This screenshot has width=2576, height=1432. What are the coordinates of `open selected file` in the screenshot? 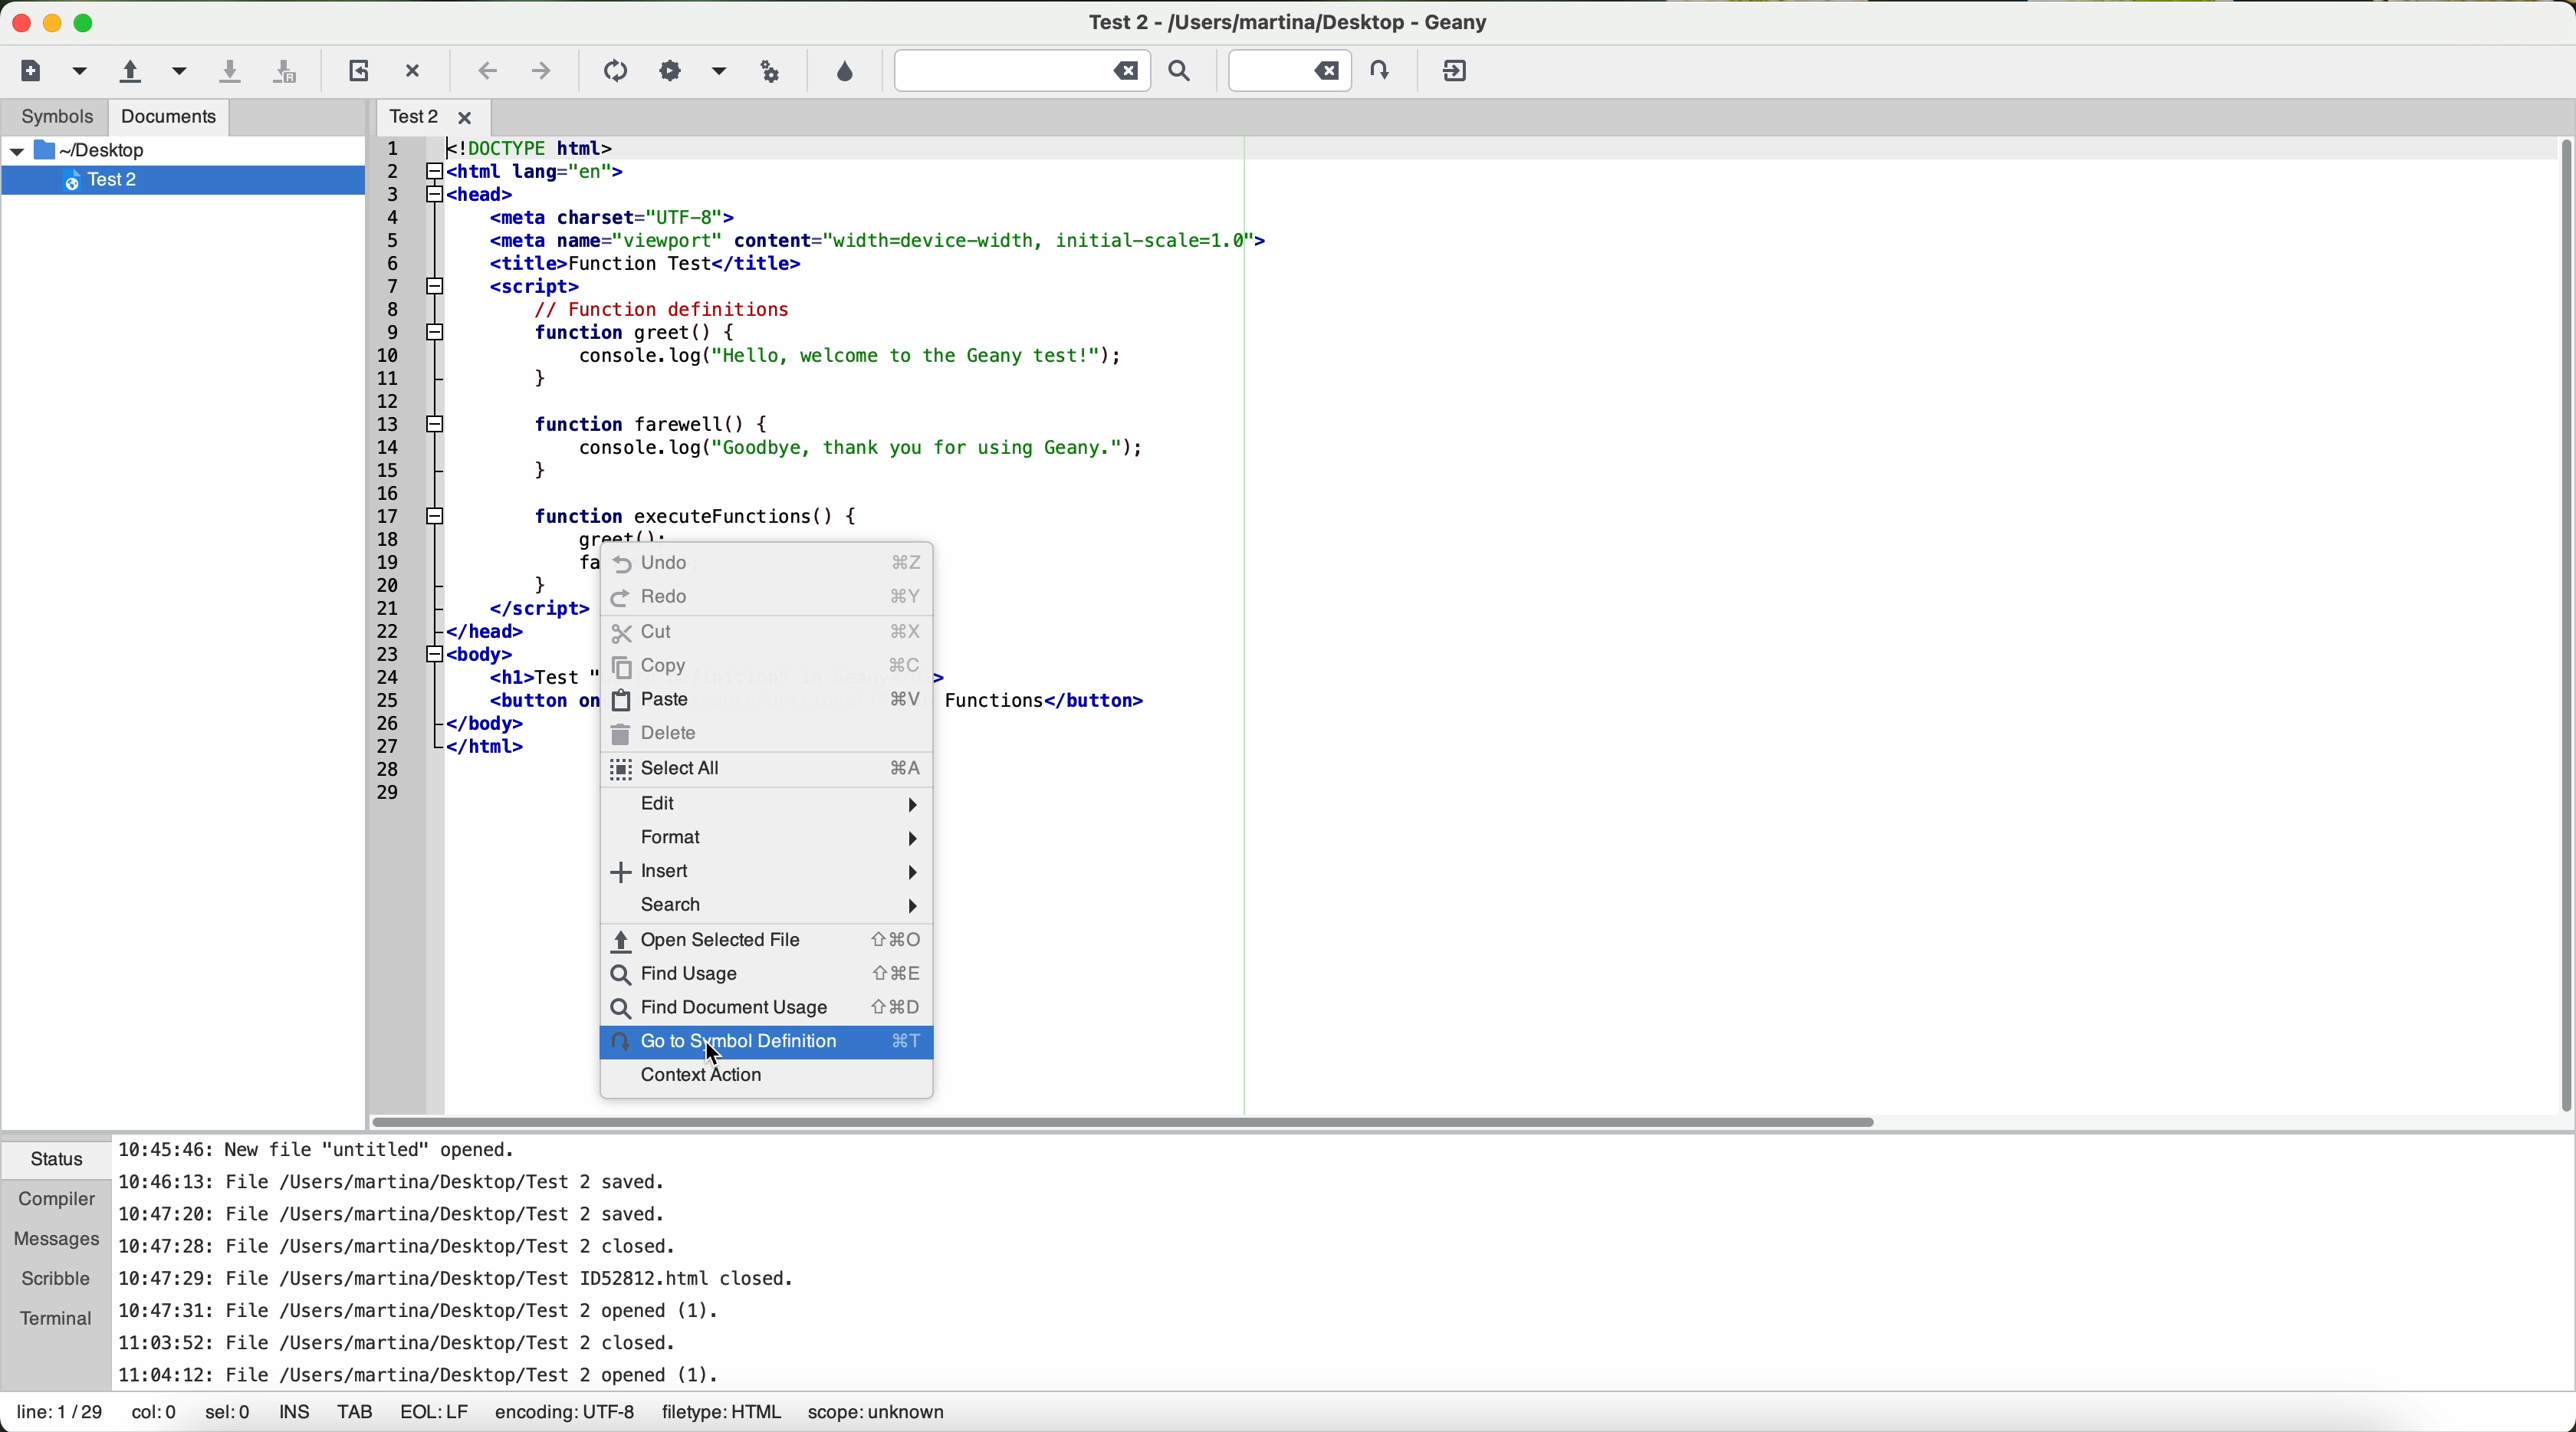 It's located at (766, 939).